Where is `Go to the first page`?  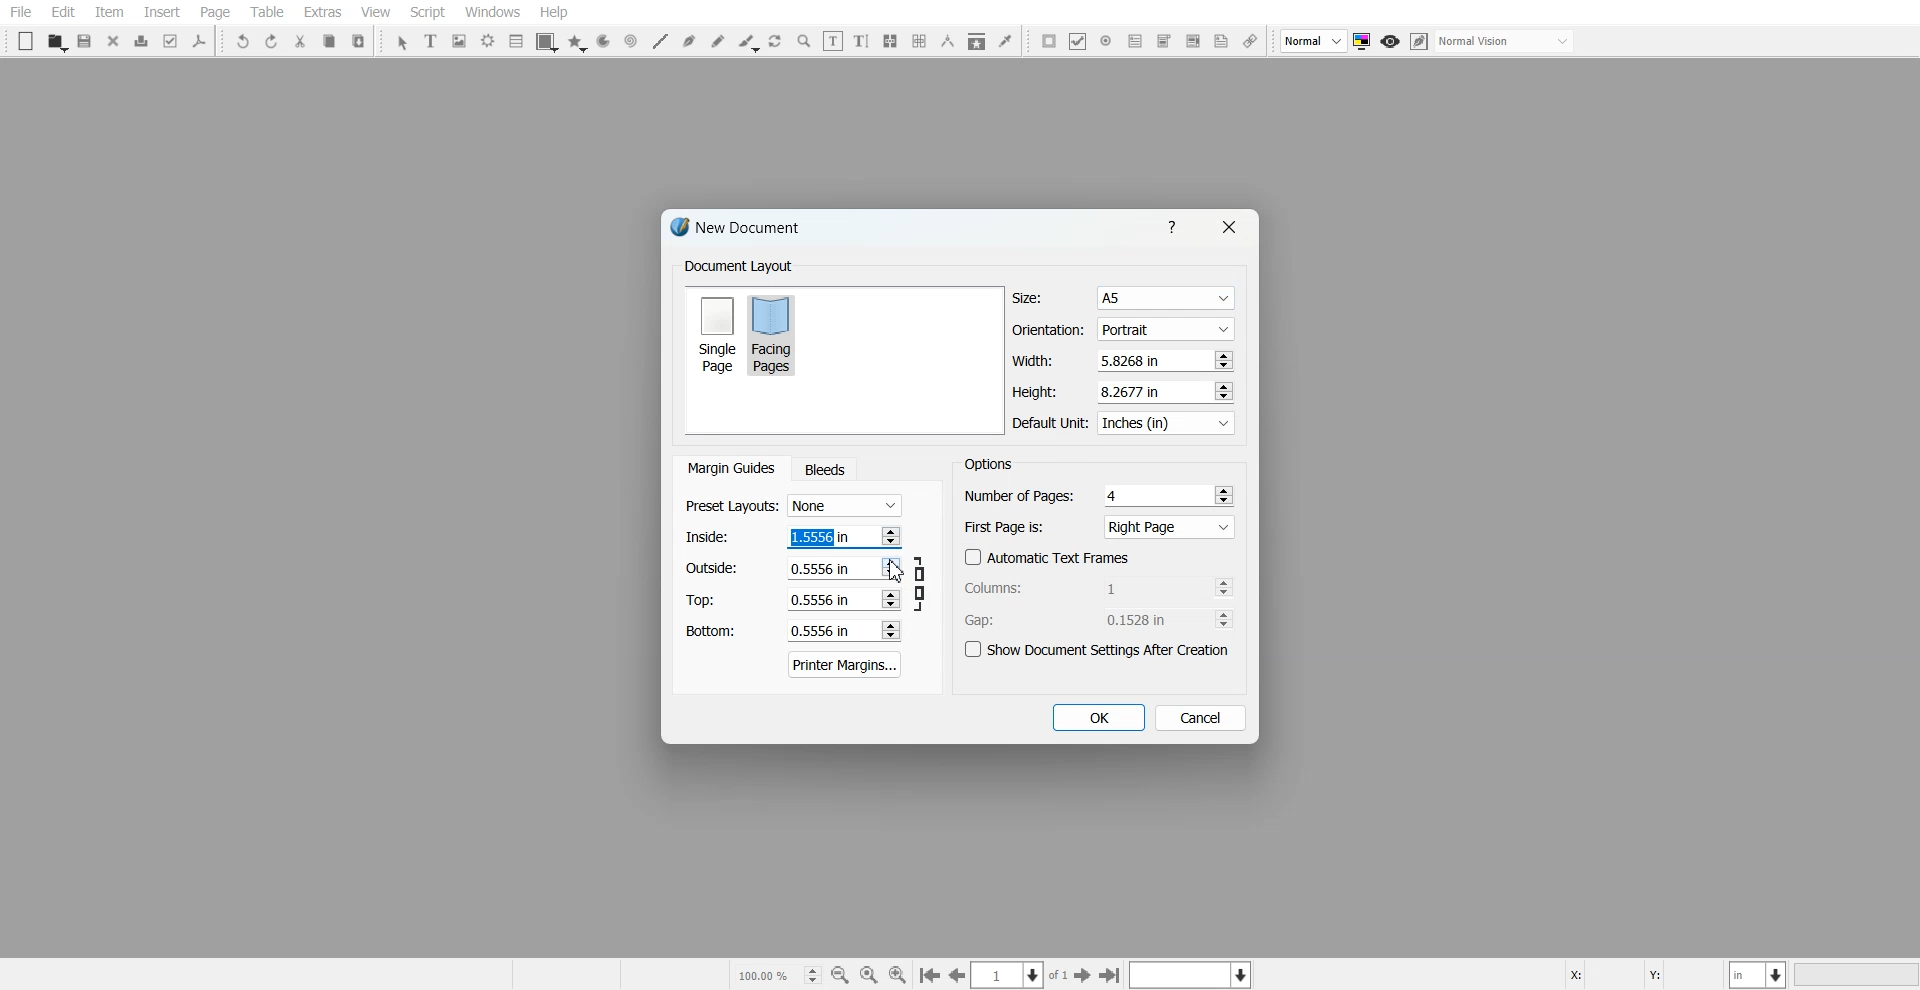
Go to the first page is located at coordinates (1112, 975).